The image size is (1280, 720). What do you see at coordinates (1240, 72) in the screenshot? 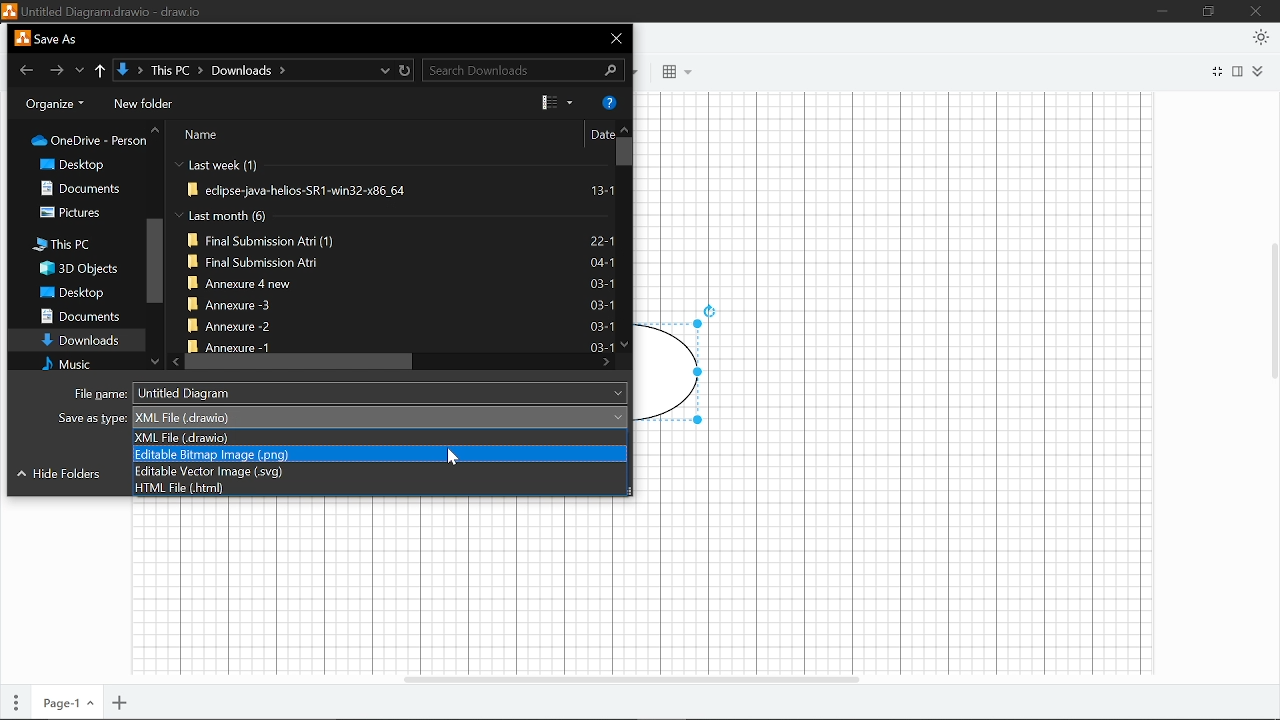
I see `Format` at bounding box center [1240, 72].